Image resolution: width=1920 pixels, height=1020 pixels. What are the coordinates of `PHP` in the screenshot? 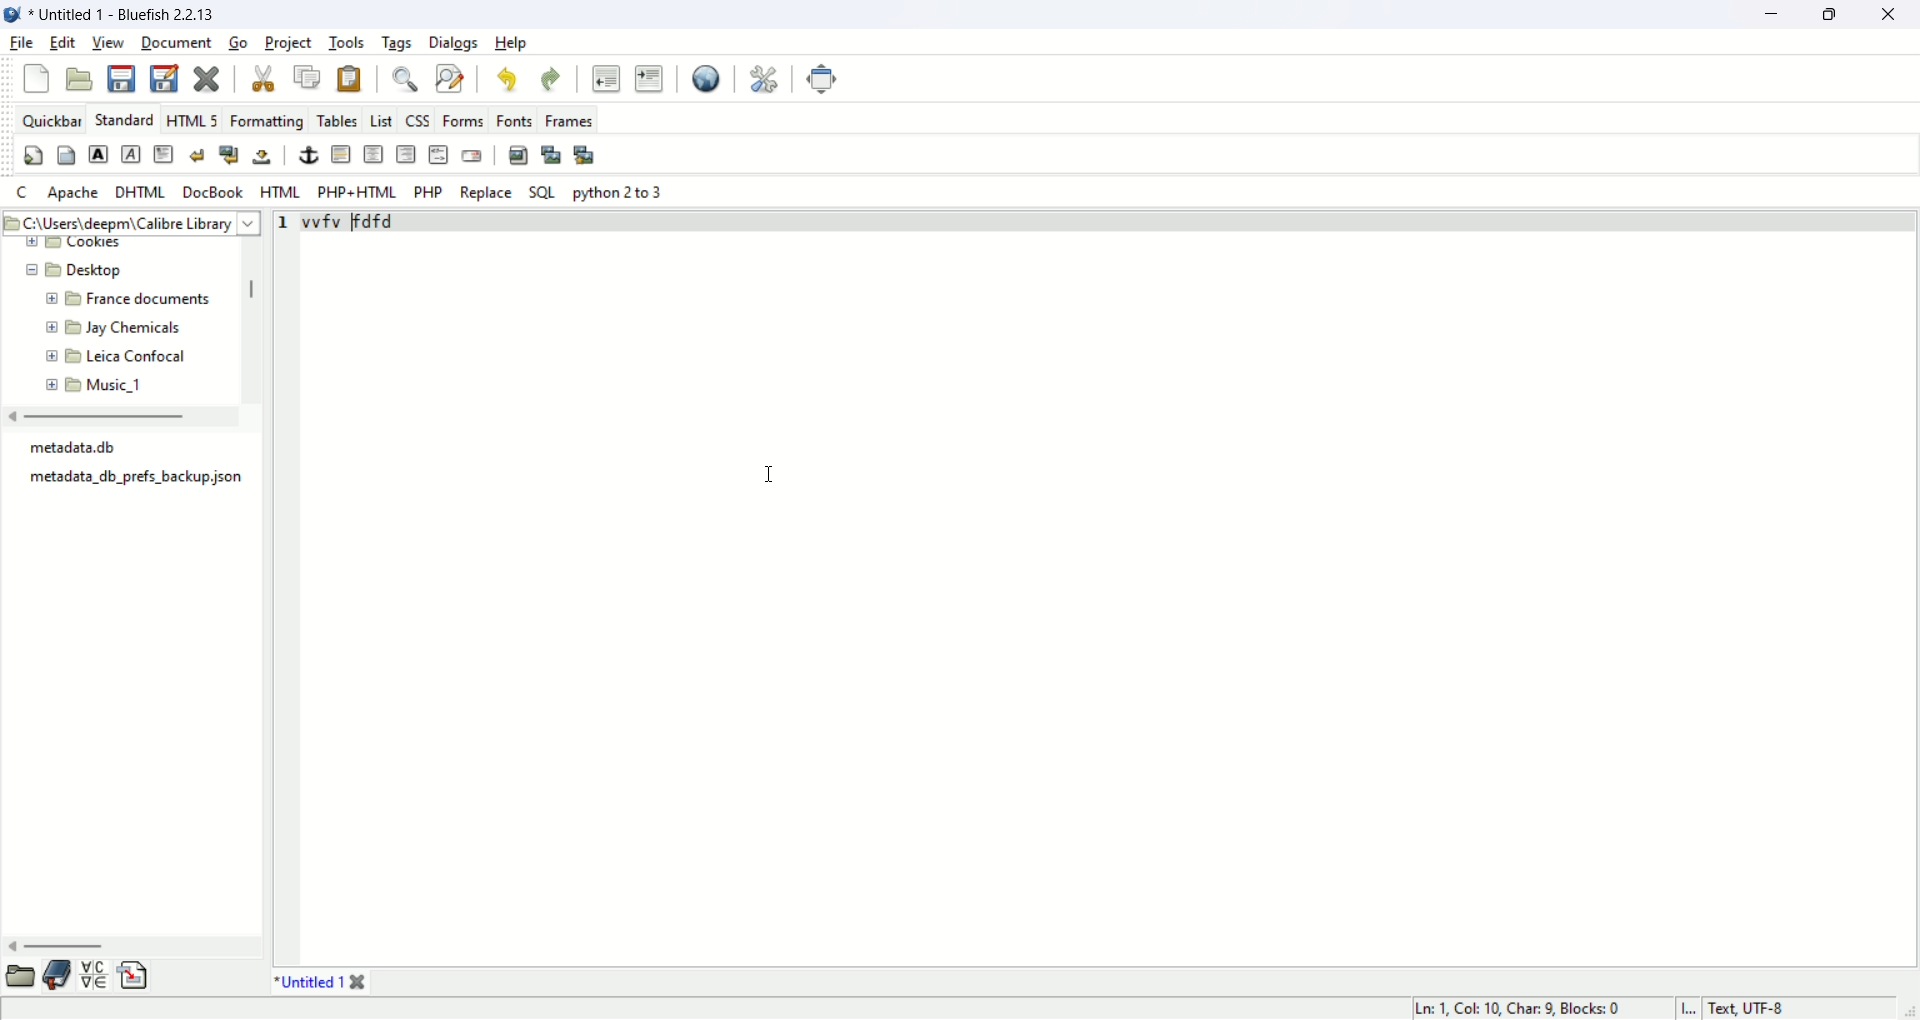 It's located at (427, 195).